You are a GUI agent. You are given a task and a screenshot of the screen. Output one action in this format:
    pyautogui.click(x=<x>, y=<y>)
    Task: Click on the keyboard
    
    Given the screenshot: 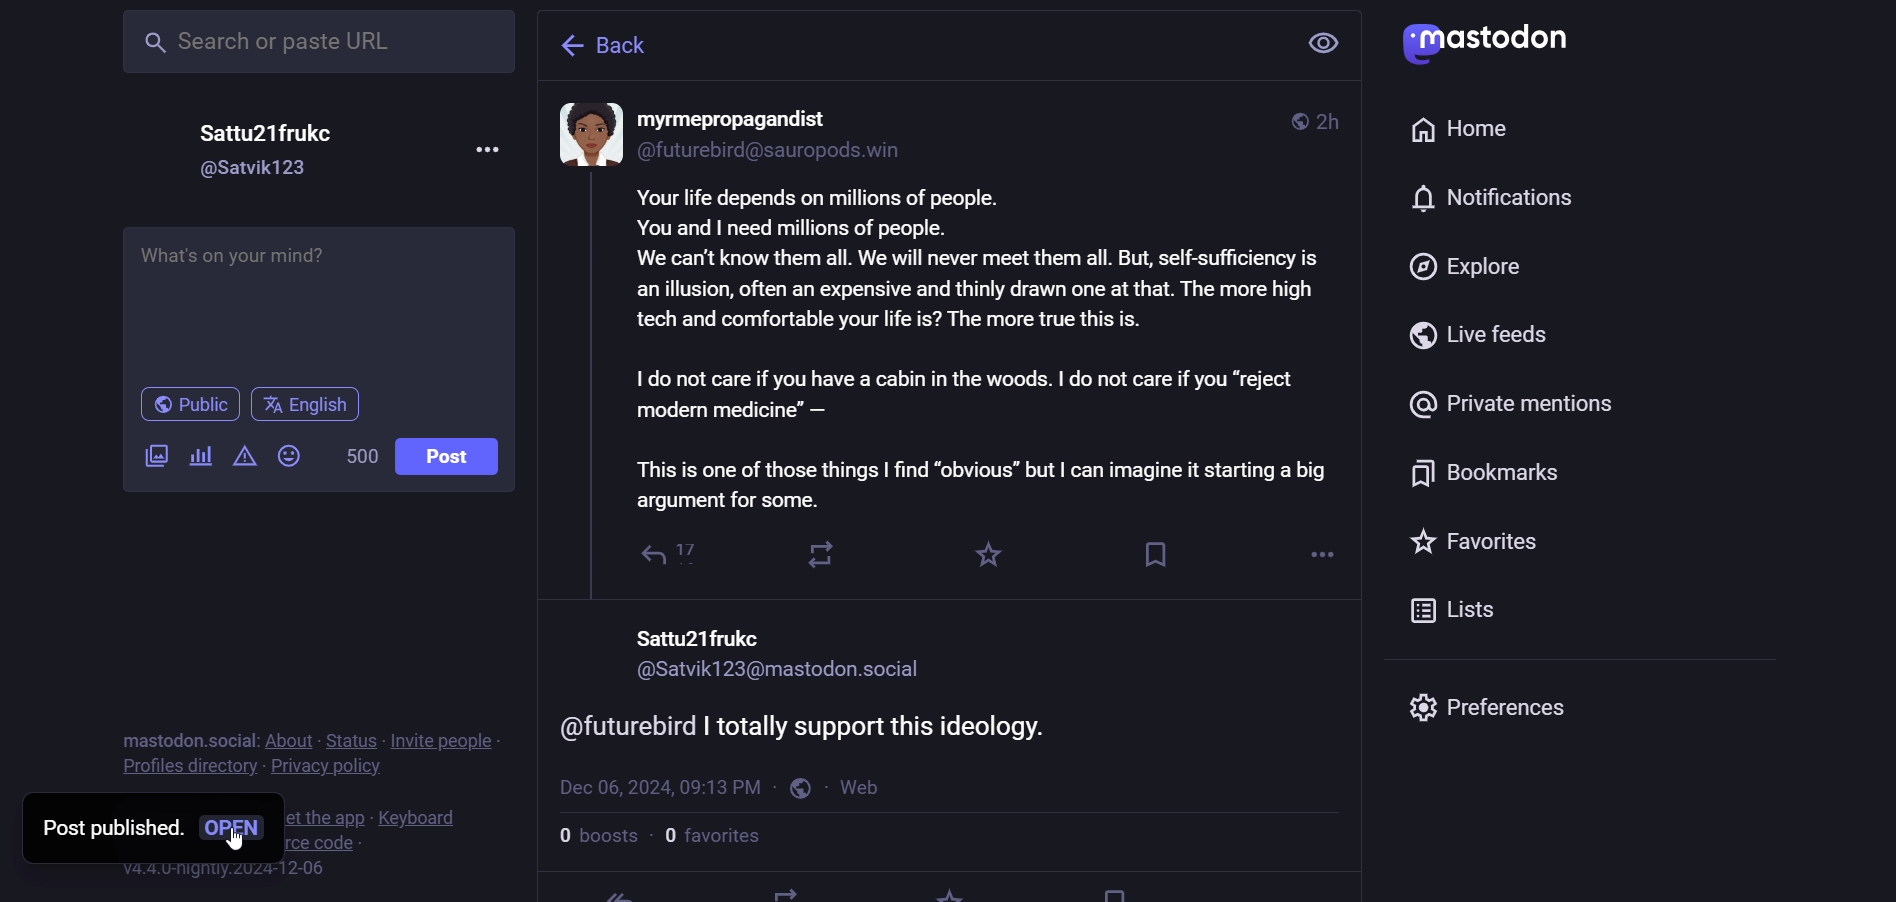 What is the action you would take?
    pyautogui.click(x=422, y=817)
    